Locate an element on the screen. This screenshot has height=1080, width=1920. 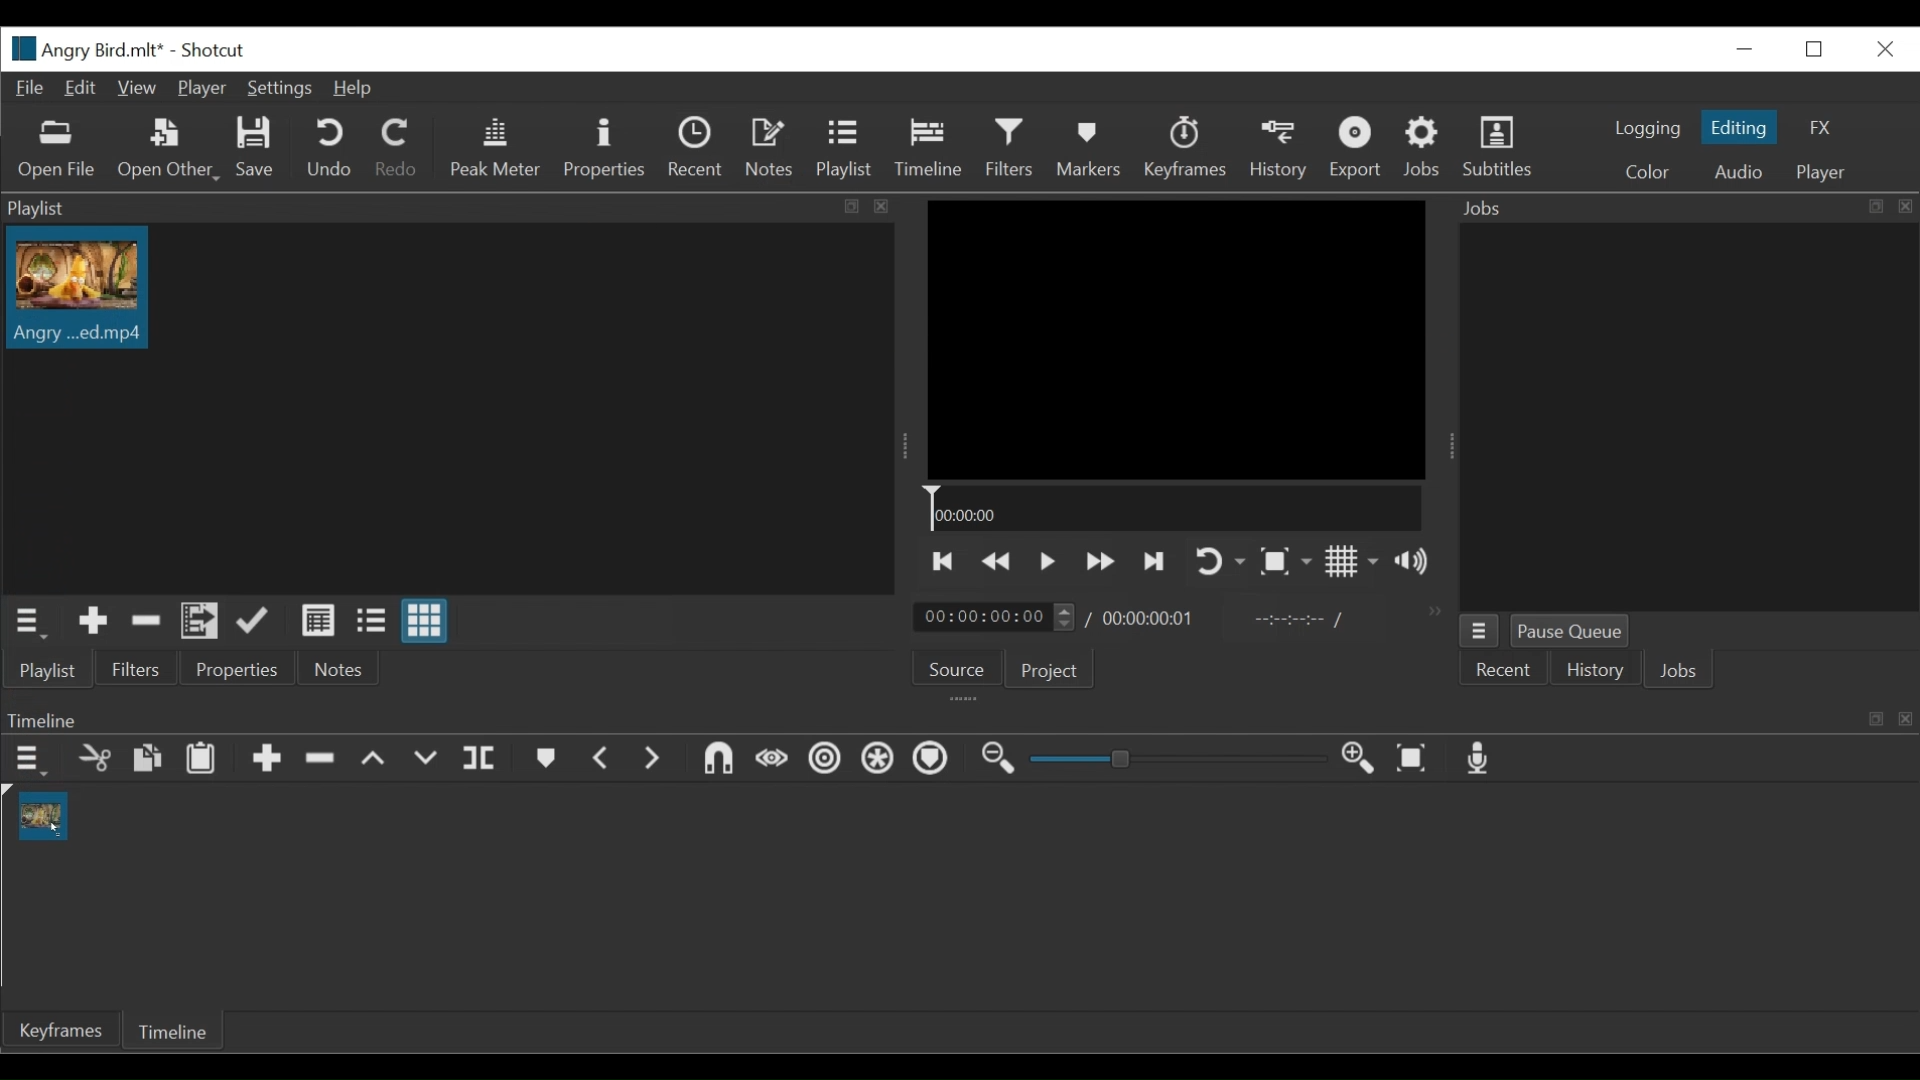
Zoom timeline in is located at coordinates (1353, 755).